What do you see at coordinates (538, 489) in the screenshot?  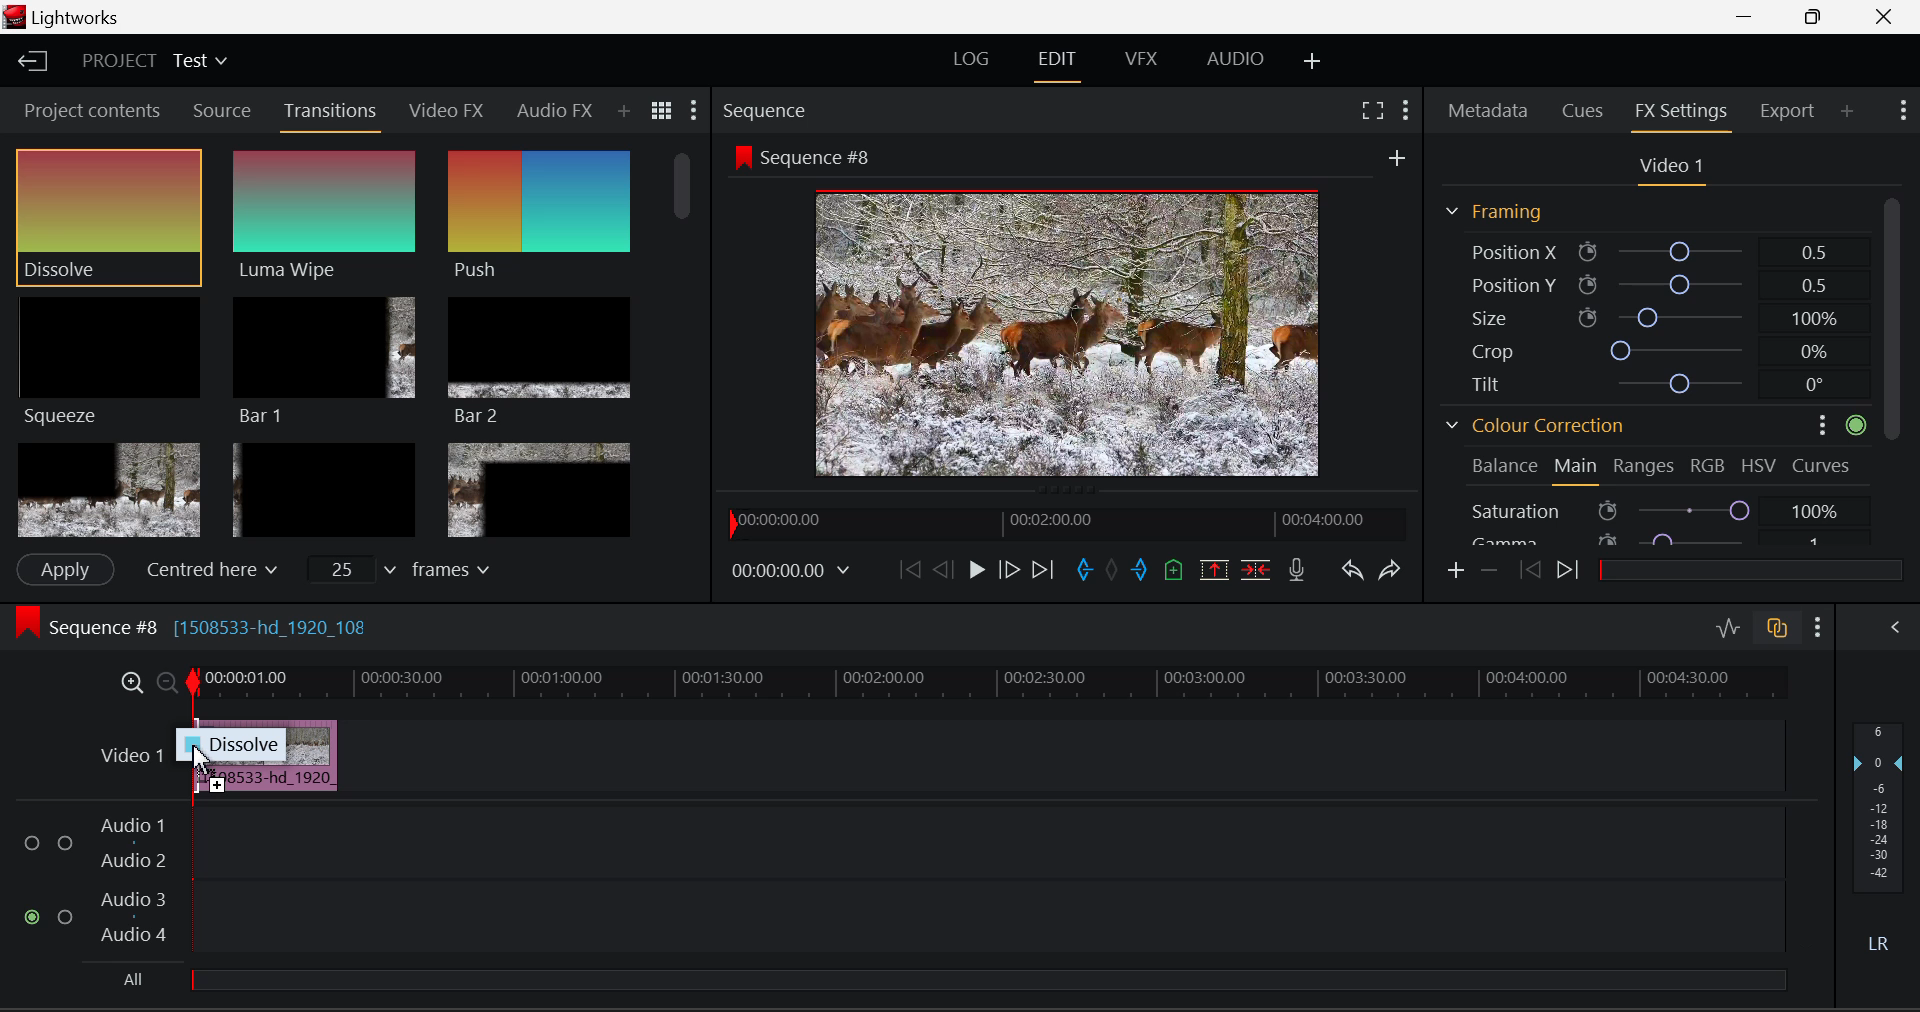 I see `Box 3` at bounding box center [538, 489].